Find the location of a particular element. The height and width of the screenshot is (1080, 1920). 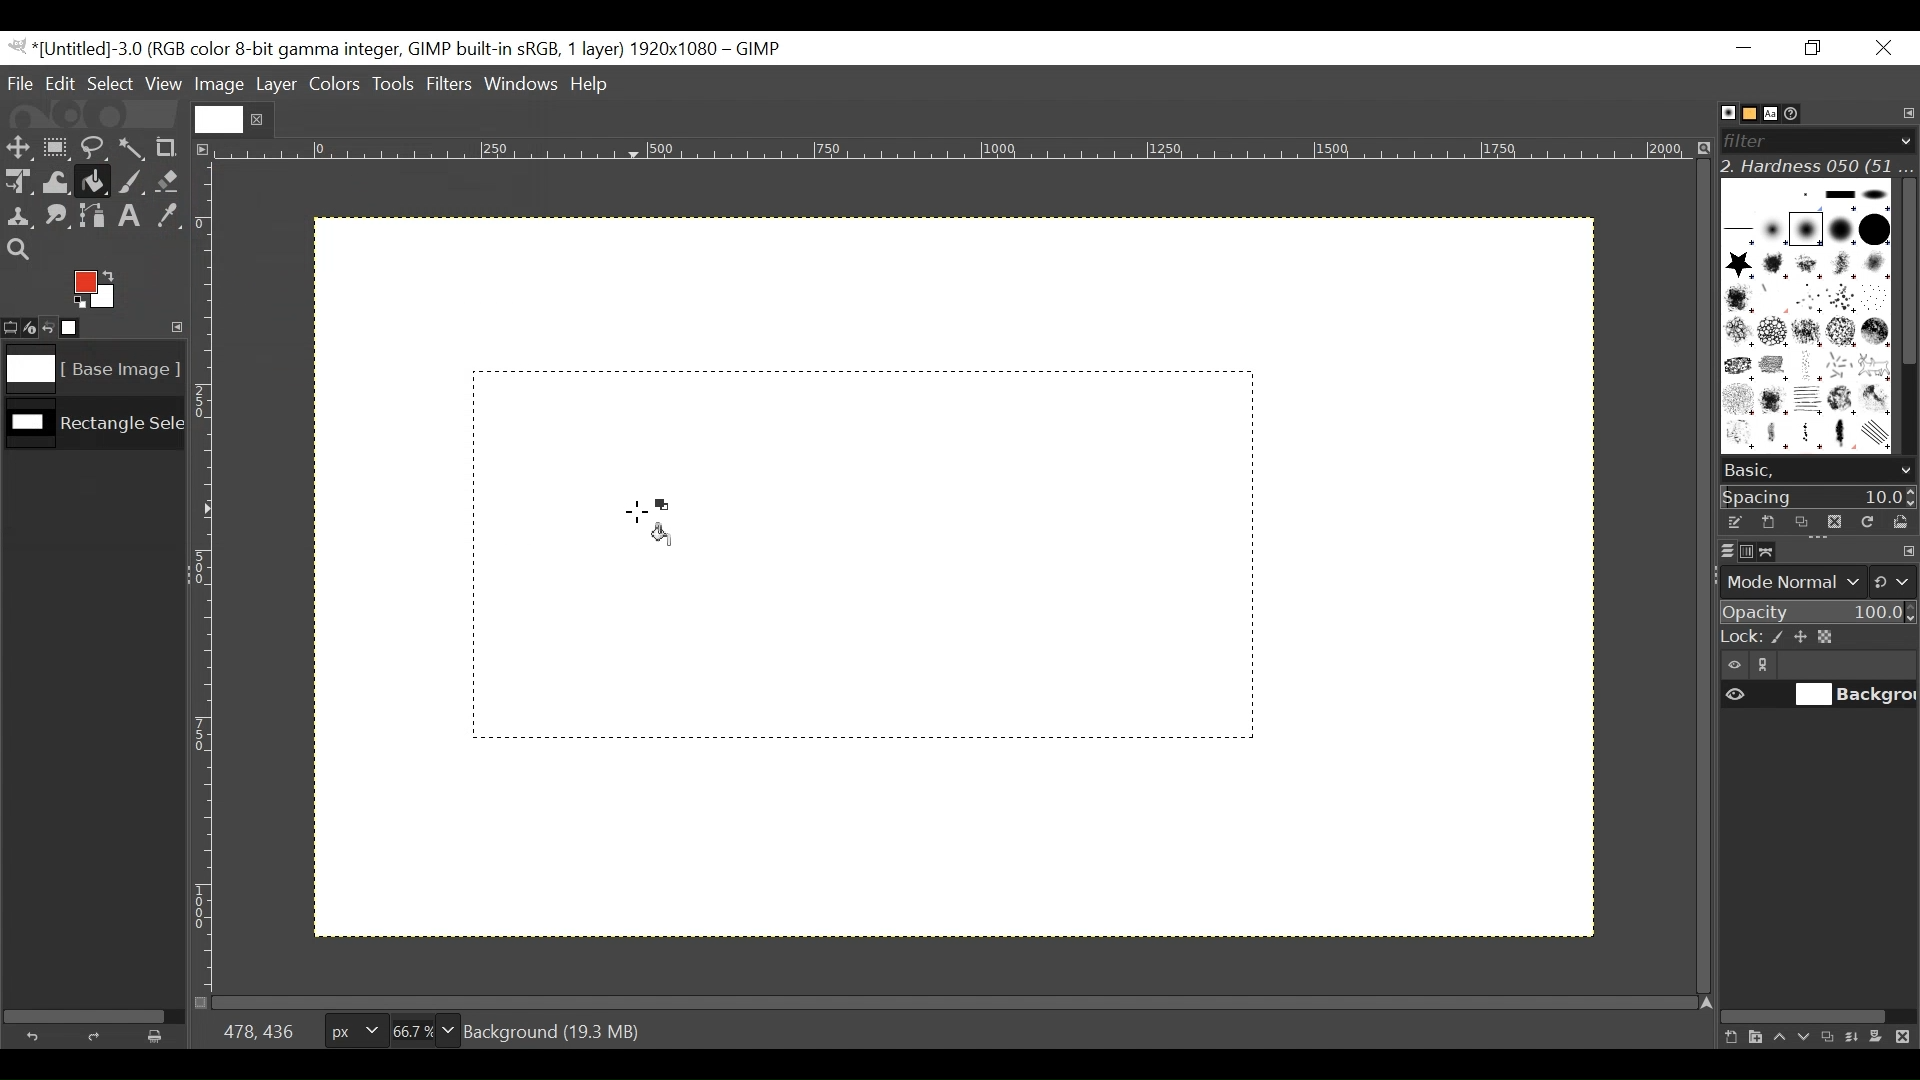

Raise the layer is located at coordinates (1779, 1036).